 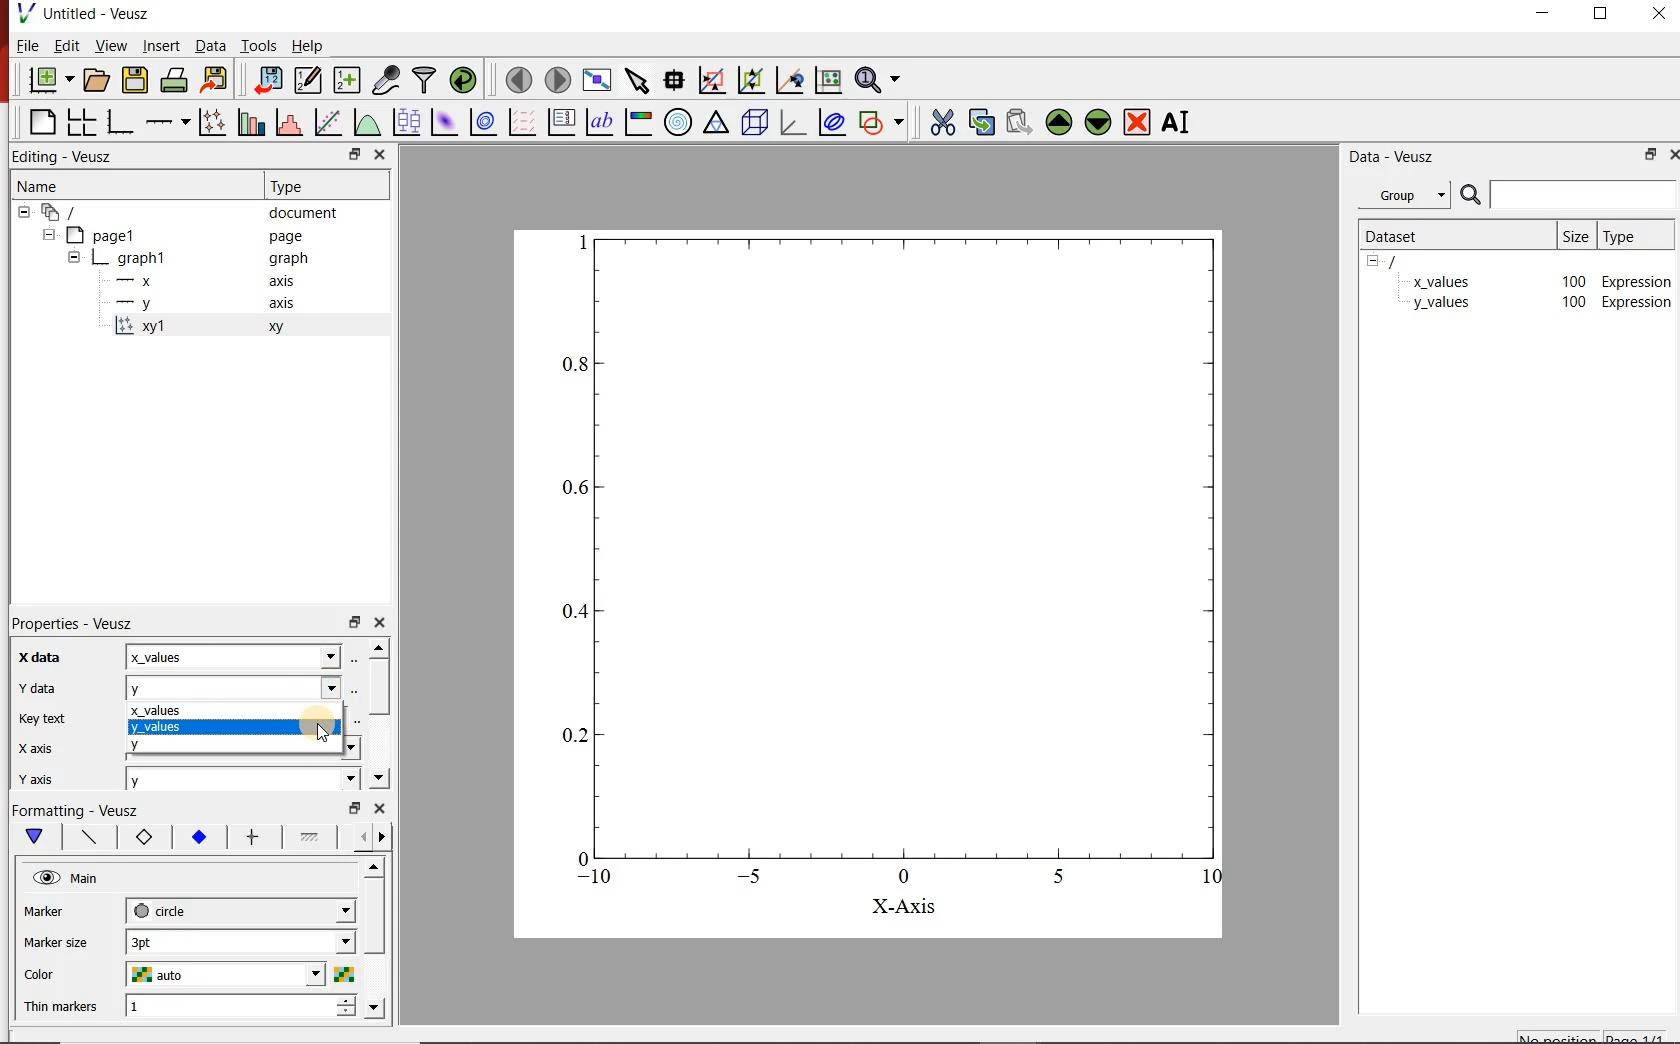 What do you see at coordinates (140, 328) in the screenshot?
I see `x='x', y='y', marker='circle'` at bounding box center [140, 328].